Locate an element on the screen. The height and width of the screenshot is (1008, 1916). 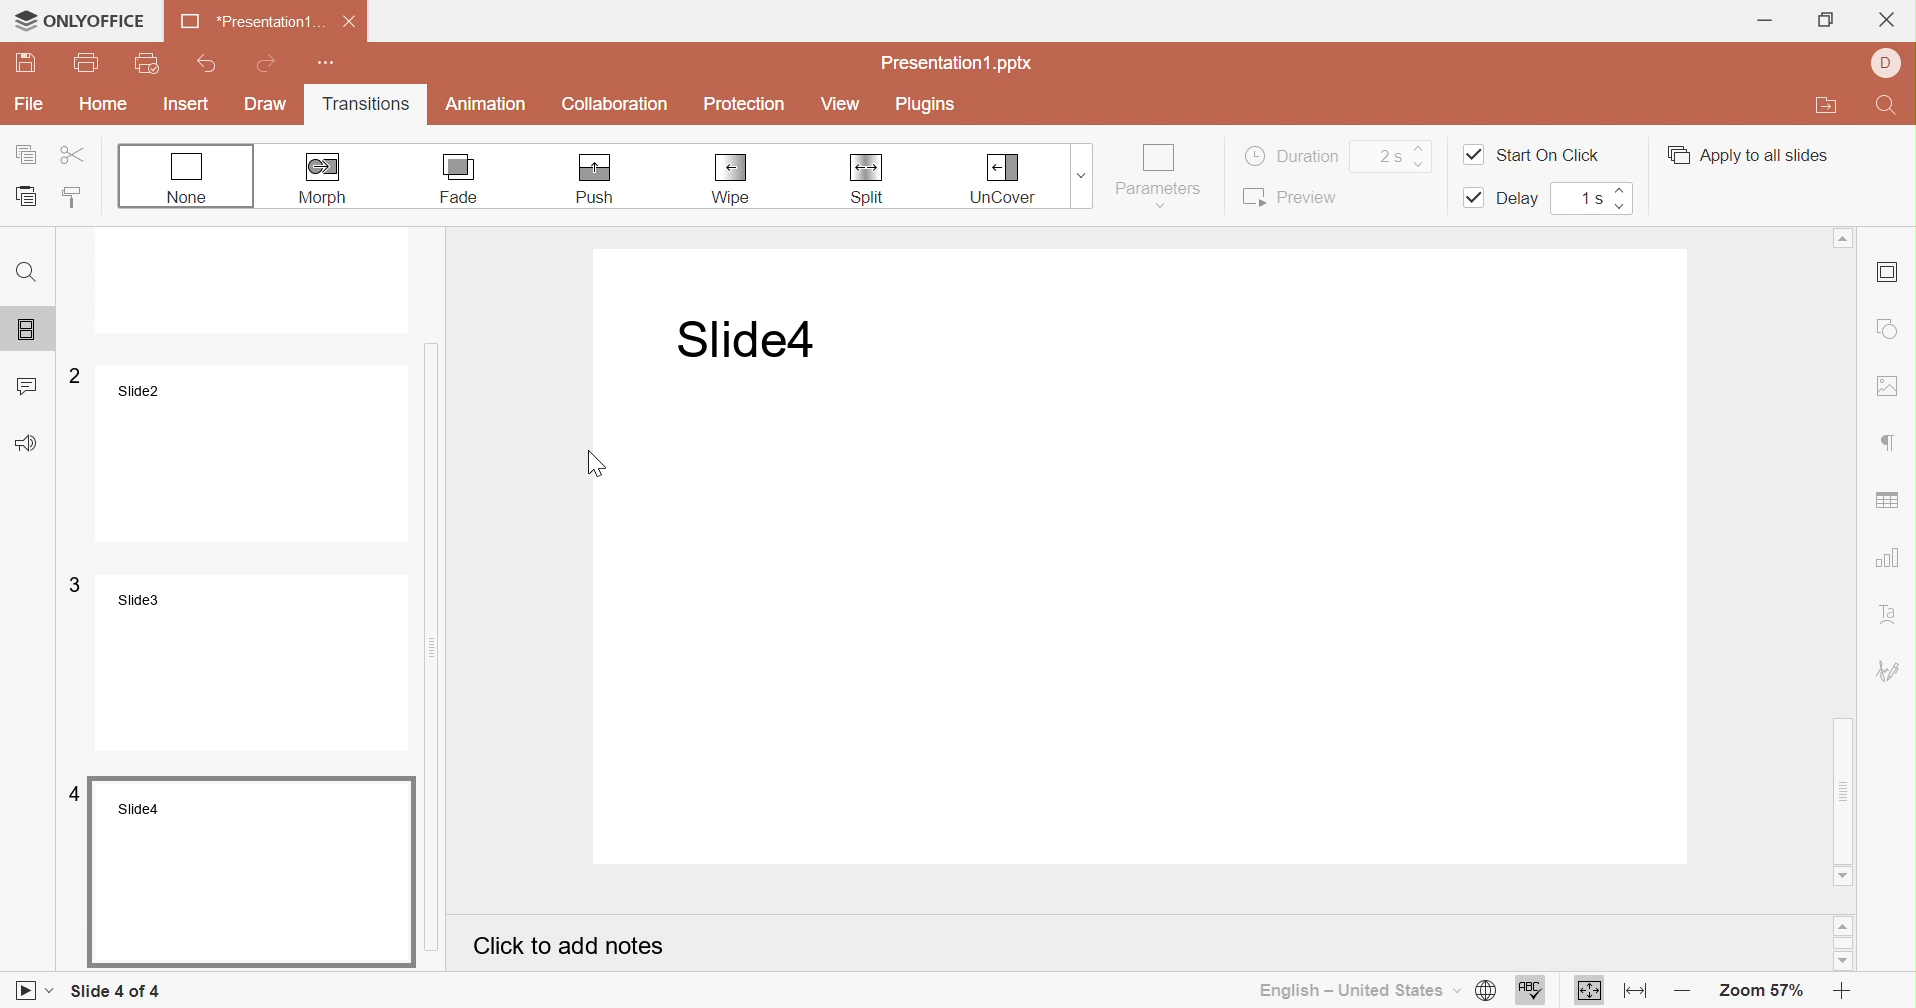
1s is located at coordinates (1590, 197).